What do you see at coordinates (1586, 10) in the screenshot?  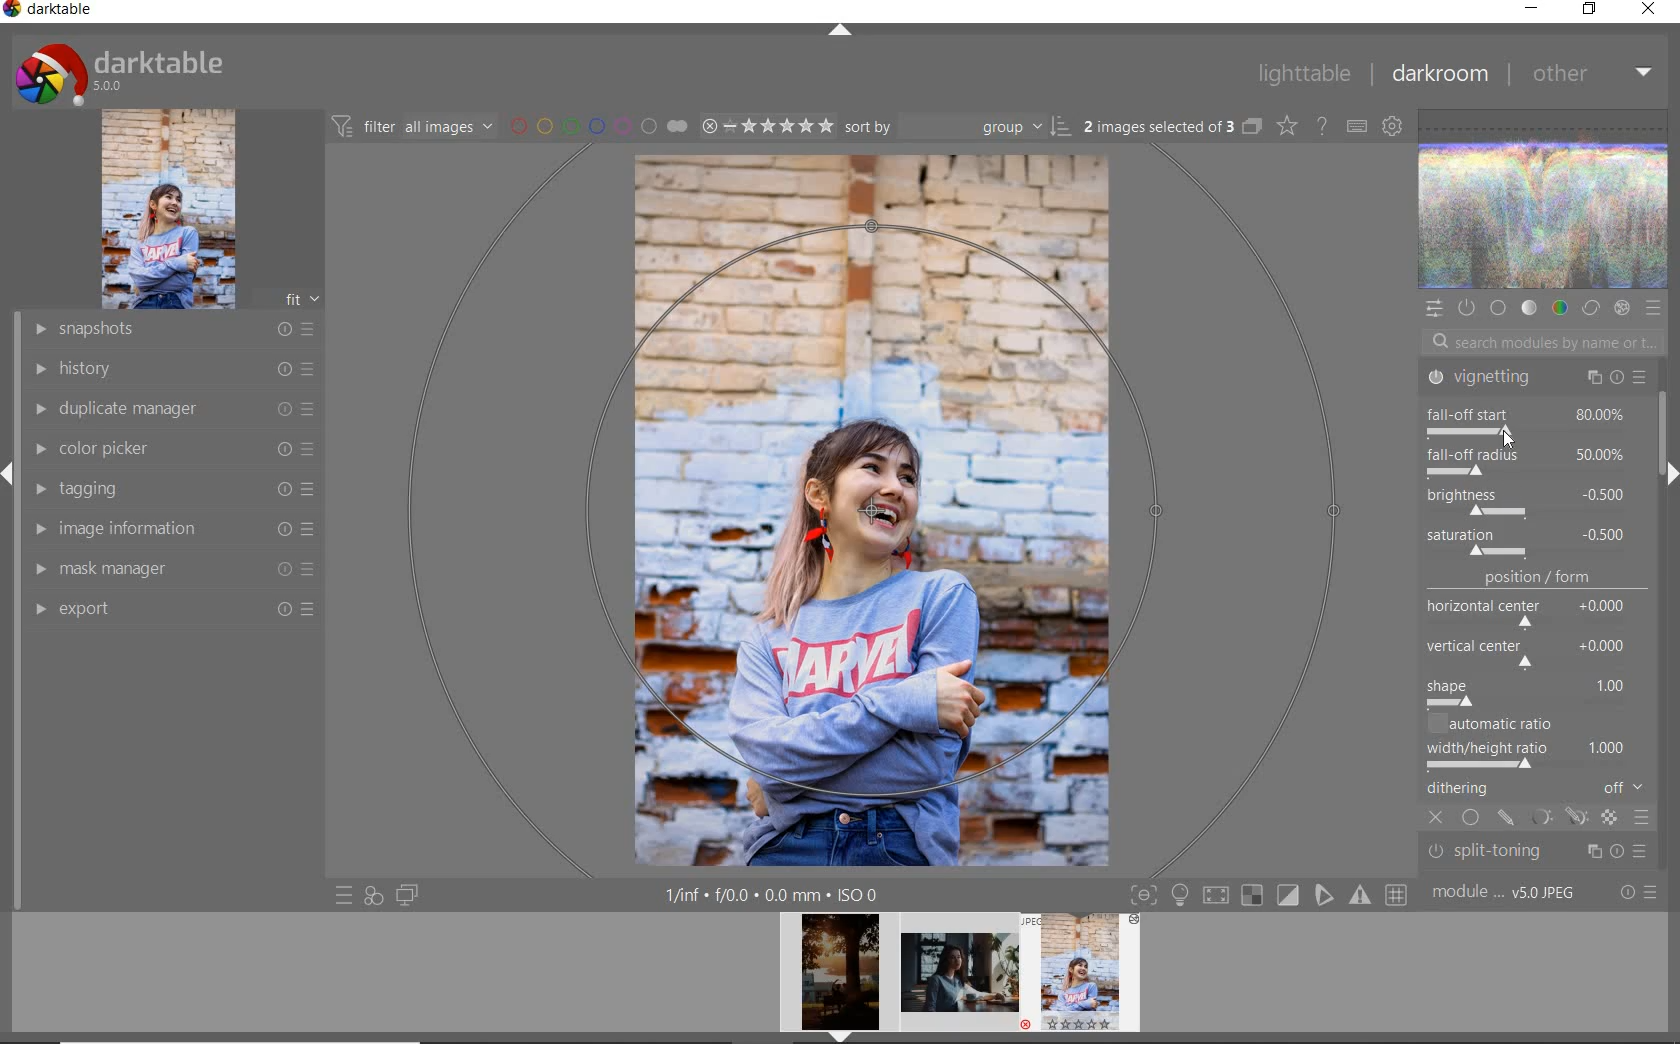 I see `RSTORE` at bounding box center [1586, 10].